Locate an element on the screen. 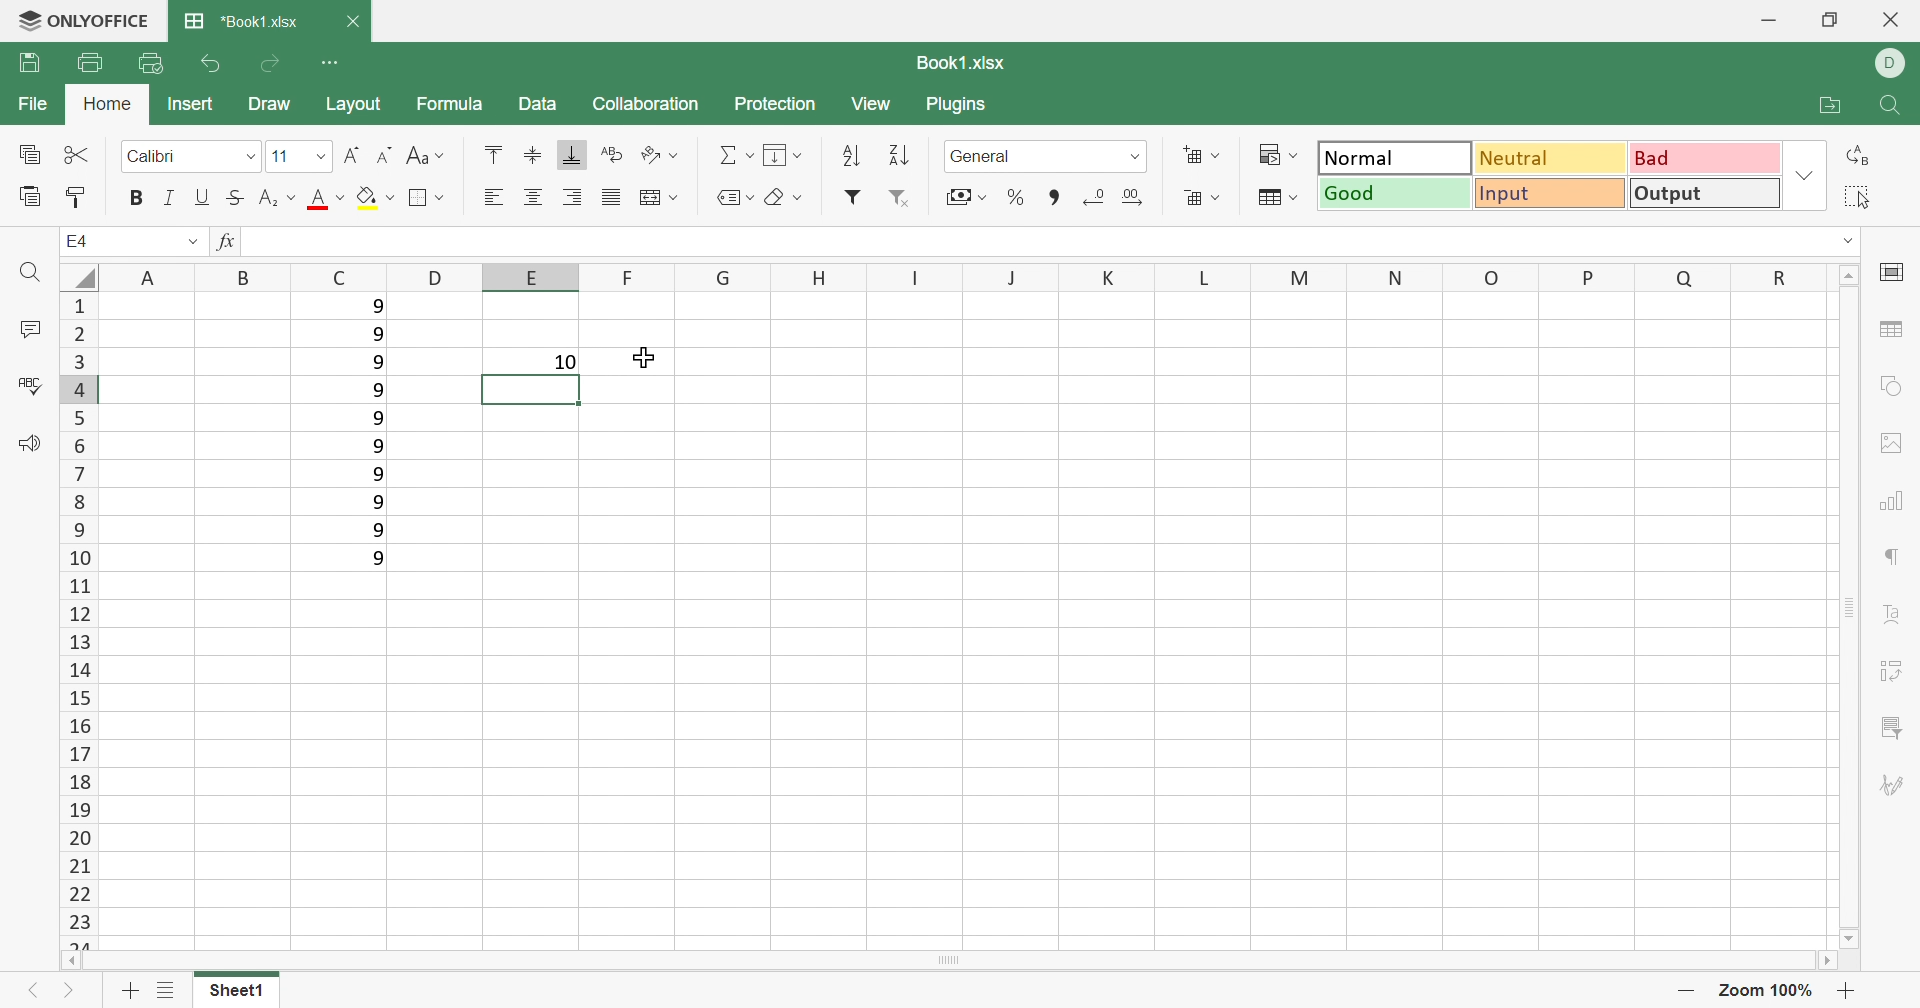  Paragraph settings is located at coordinates (1895, 560).